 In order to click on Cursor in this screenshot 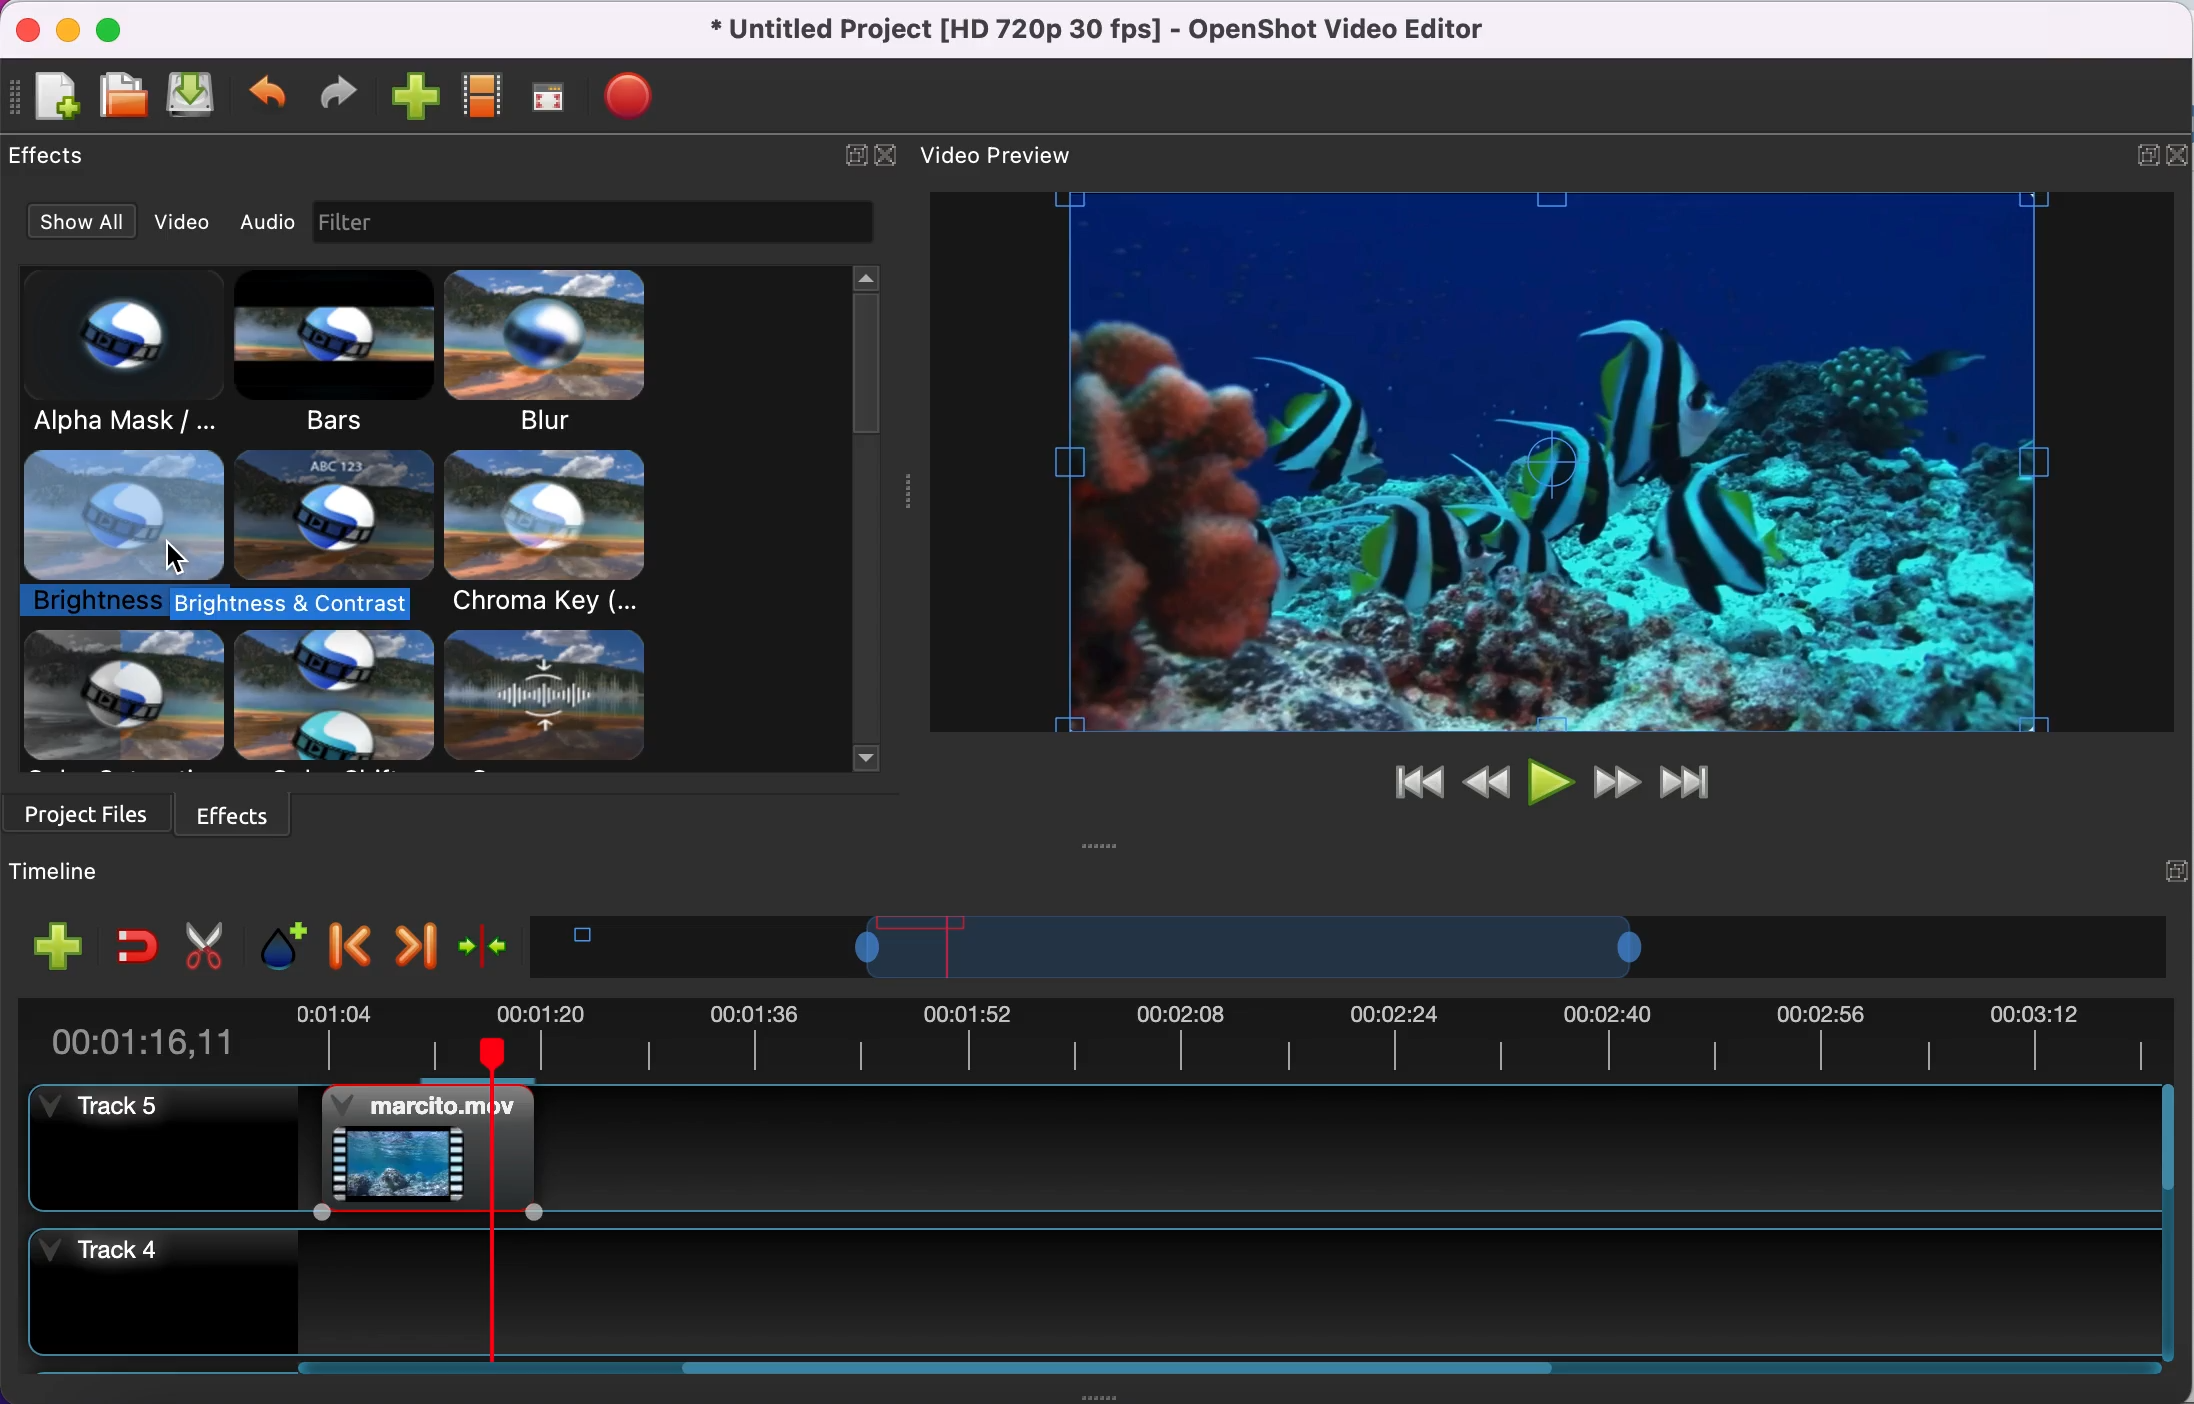, I will do `click(178, 558)`.